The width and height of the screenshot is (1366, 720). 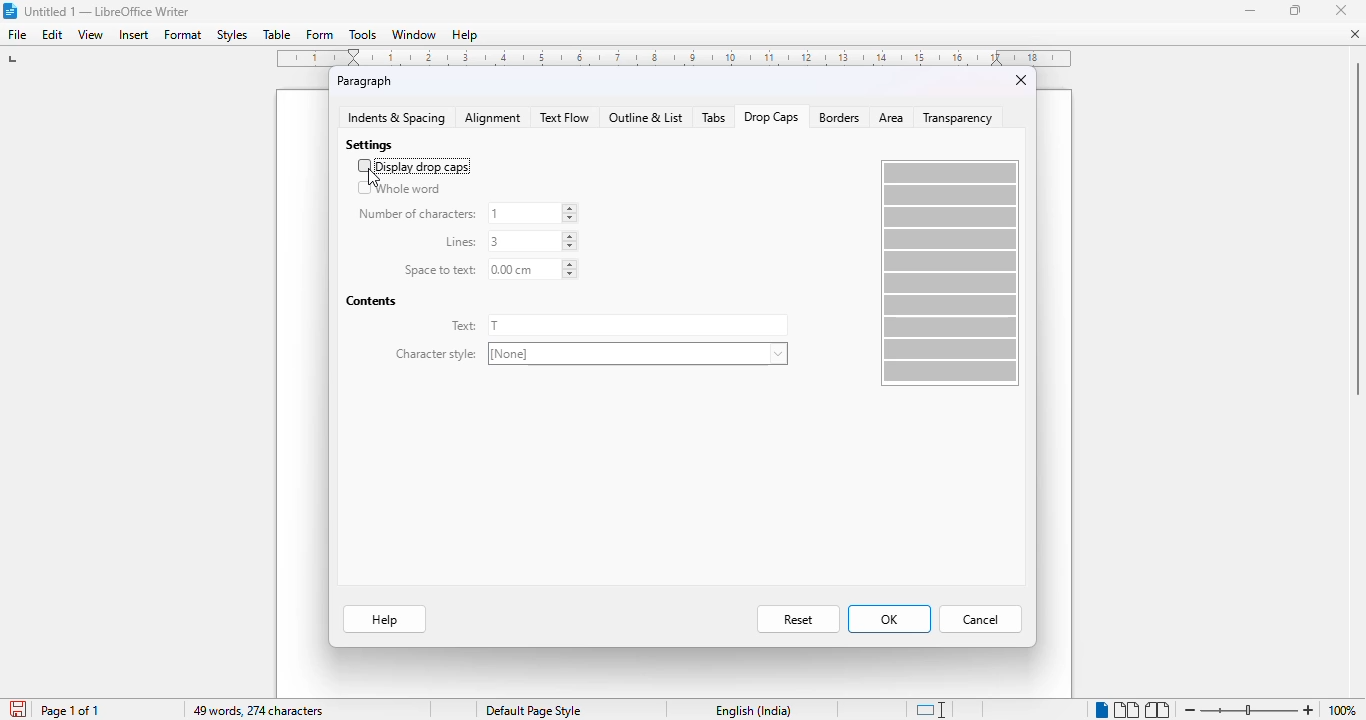 I want to click on text flow, so click(x=565, y=118).